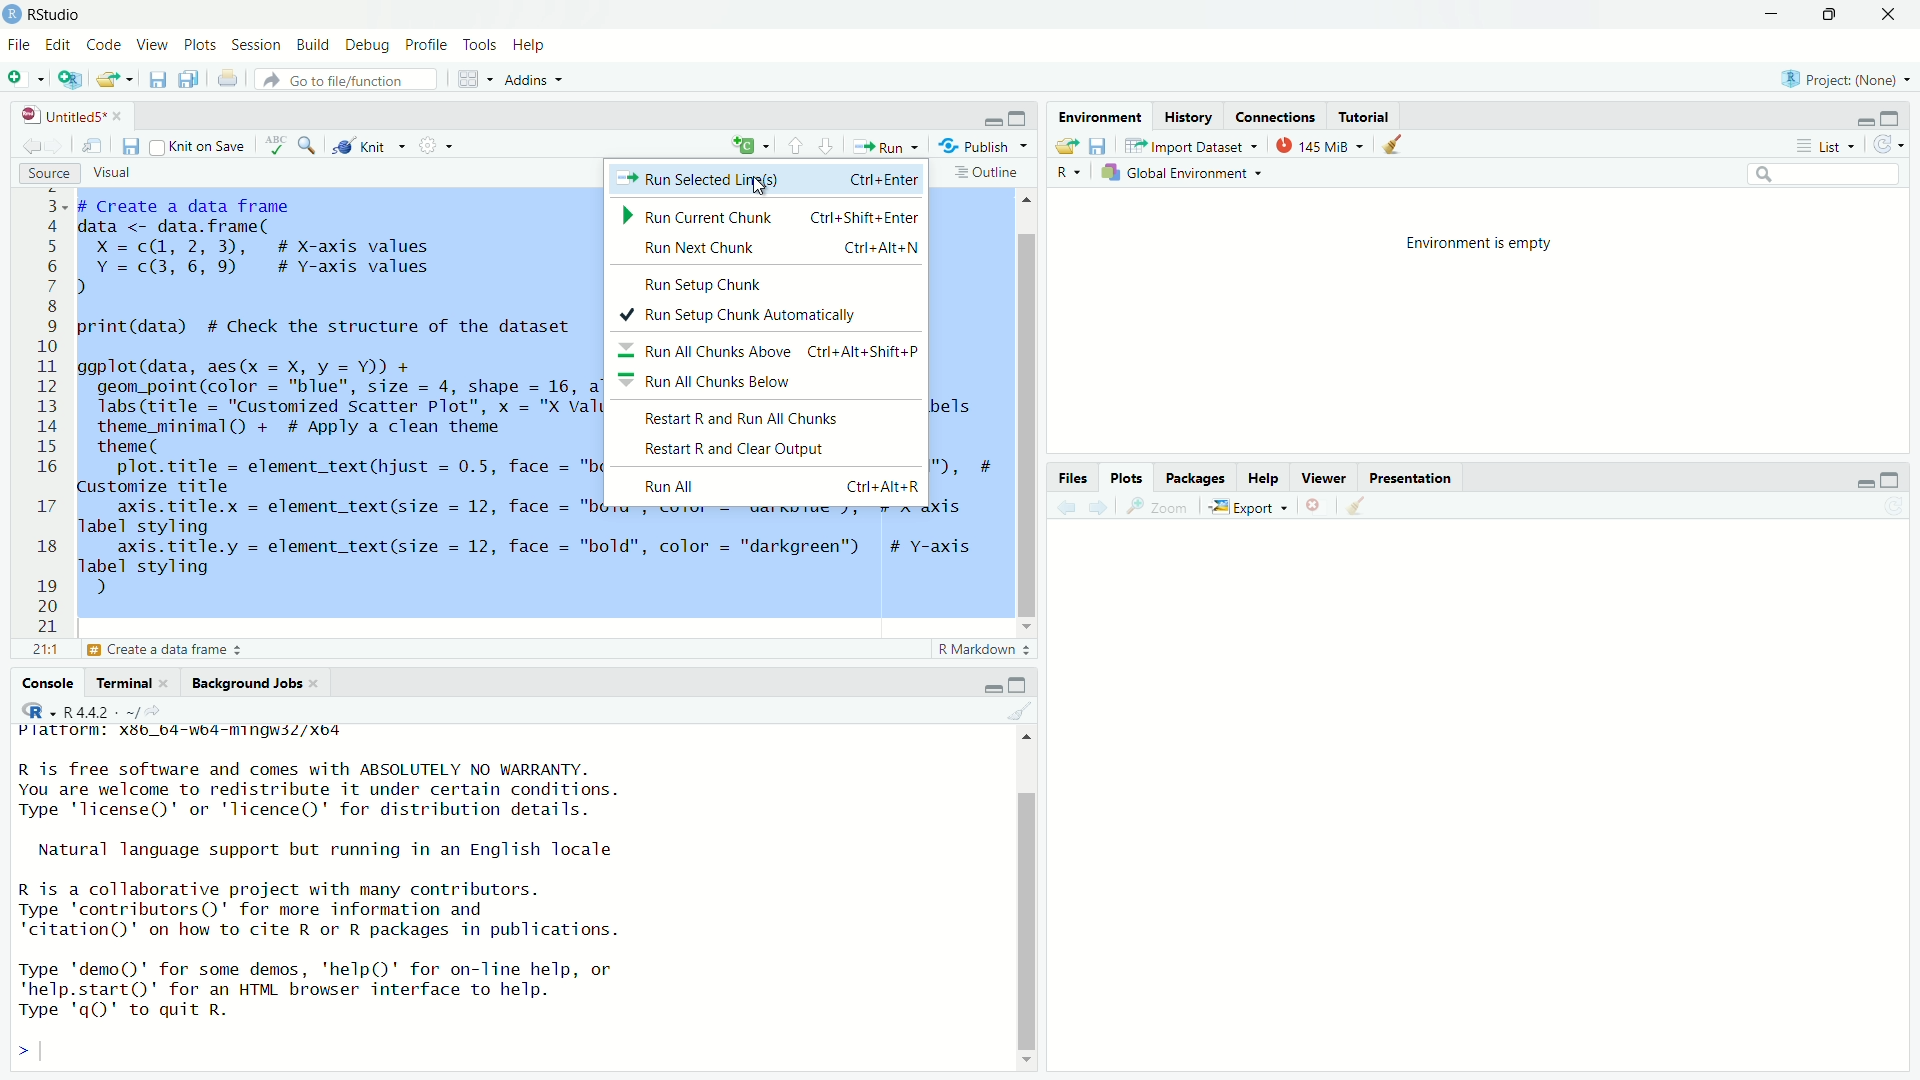  I want to click on Forward, so click(1096, 508).